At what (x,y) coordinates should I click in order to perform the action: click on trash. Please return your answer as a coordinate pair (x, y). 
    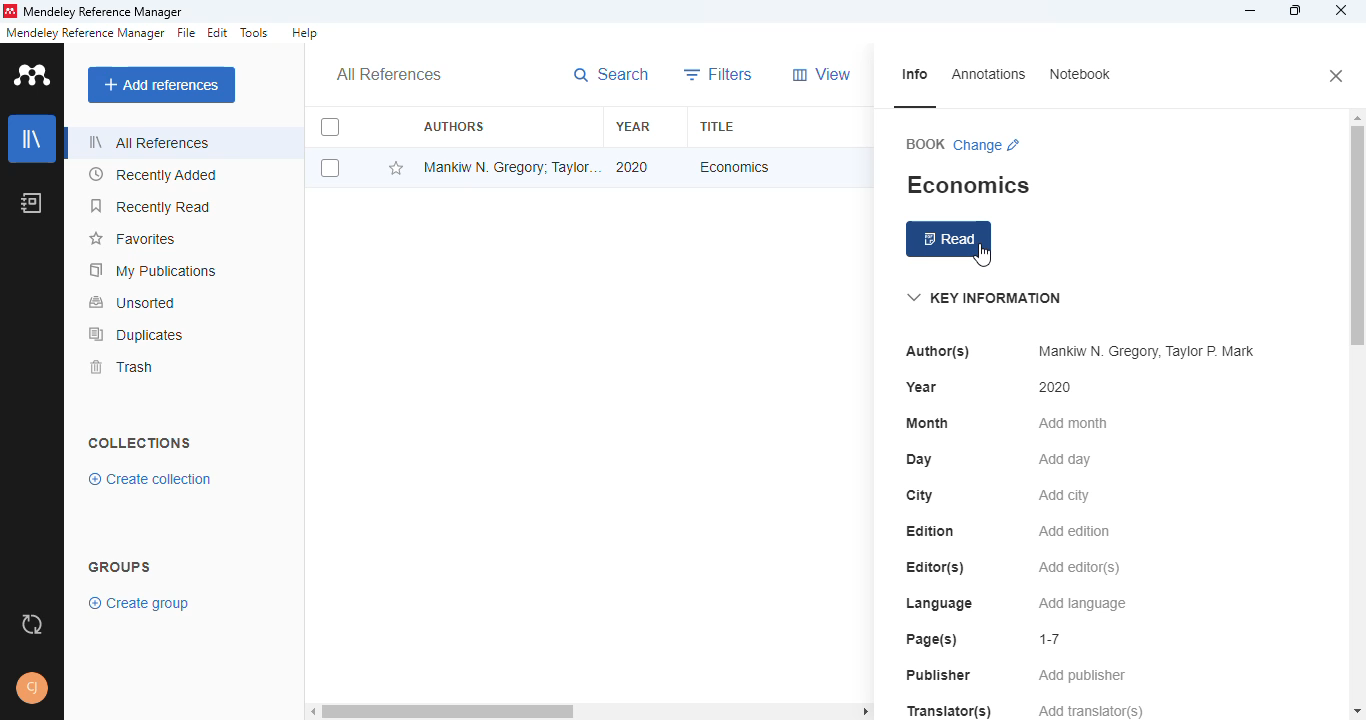
    Looking at the image, I should click on (123, 366).